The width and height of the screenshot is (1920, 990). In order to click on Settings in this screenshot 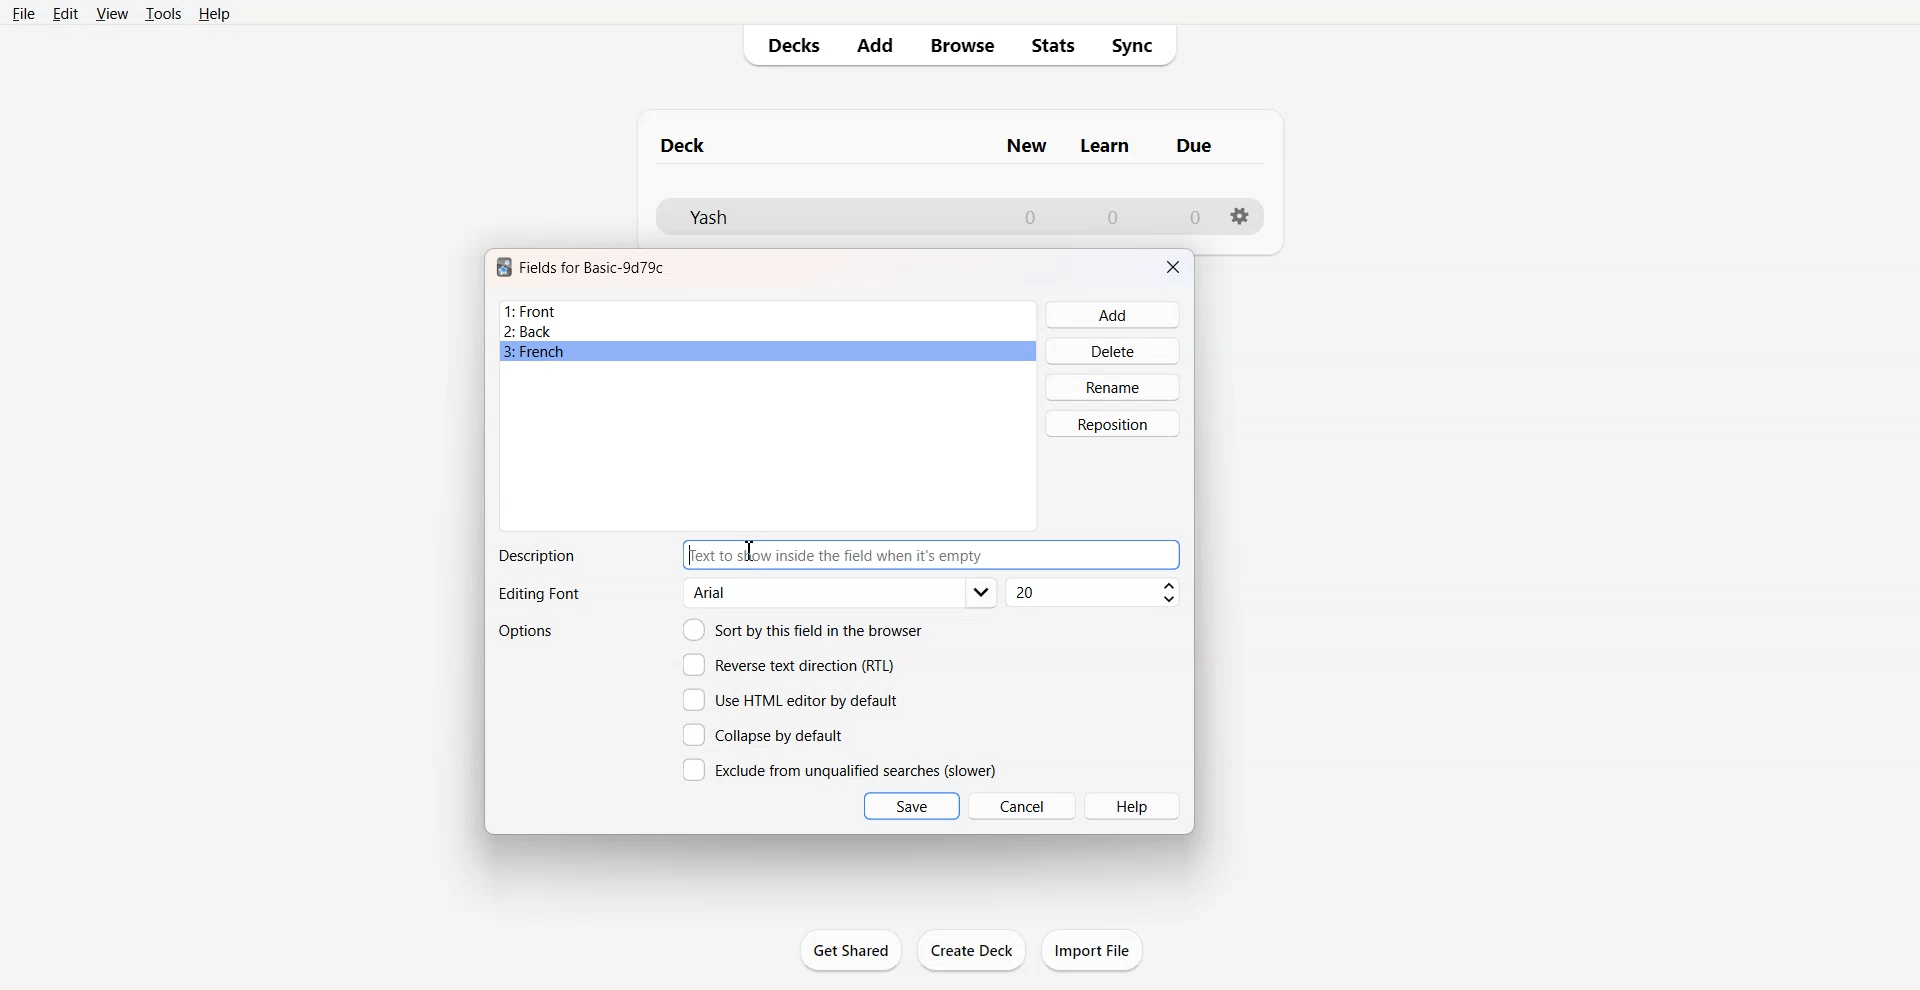, I will do `click(1241, 216)`.